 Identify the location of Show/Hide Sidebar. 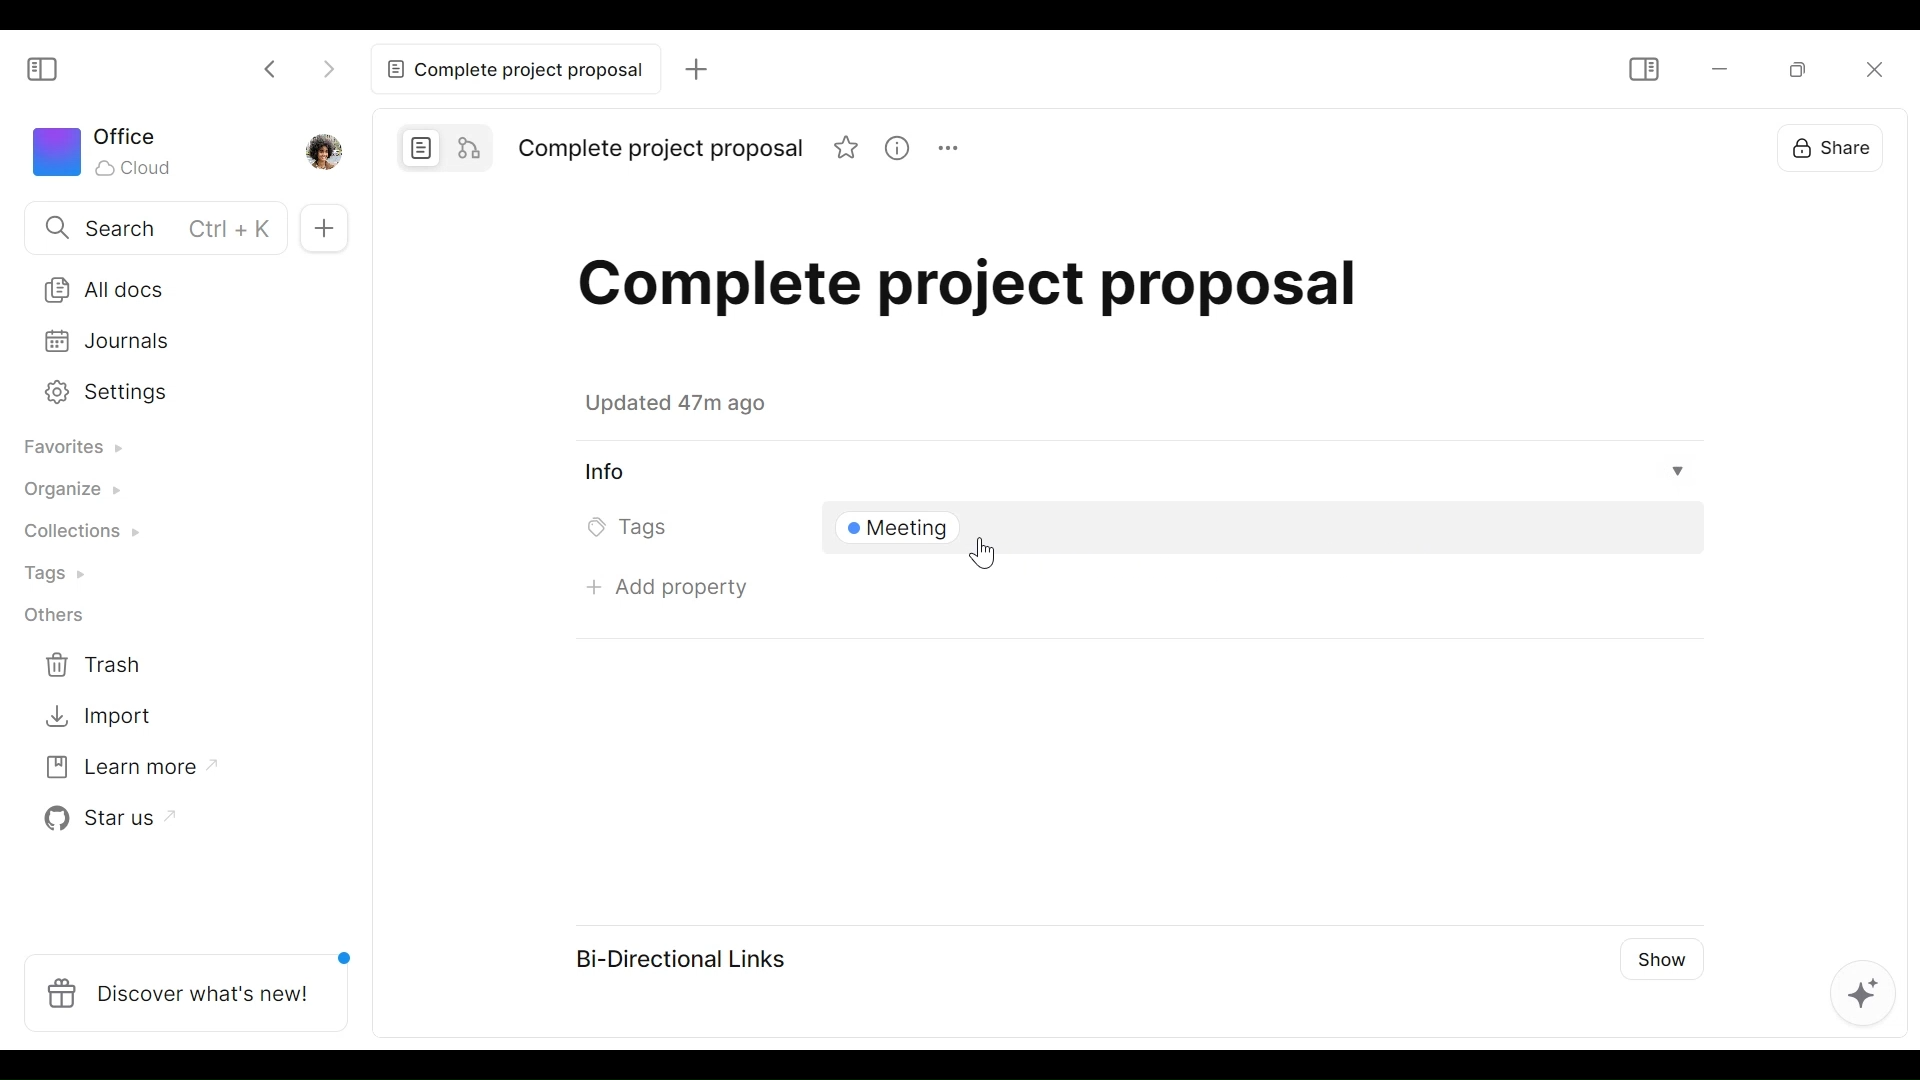
(51, 70).